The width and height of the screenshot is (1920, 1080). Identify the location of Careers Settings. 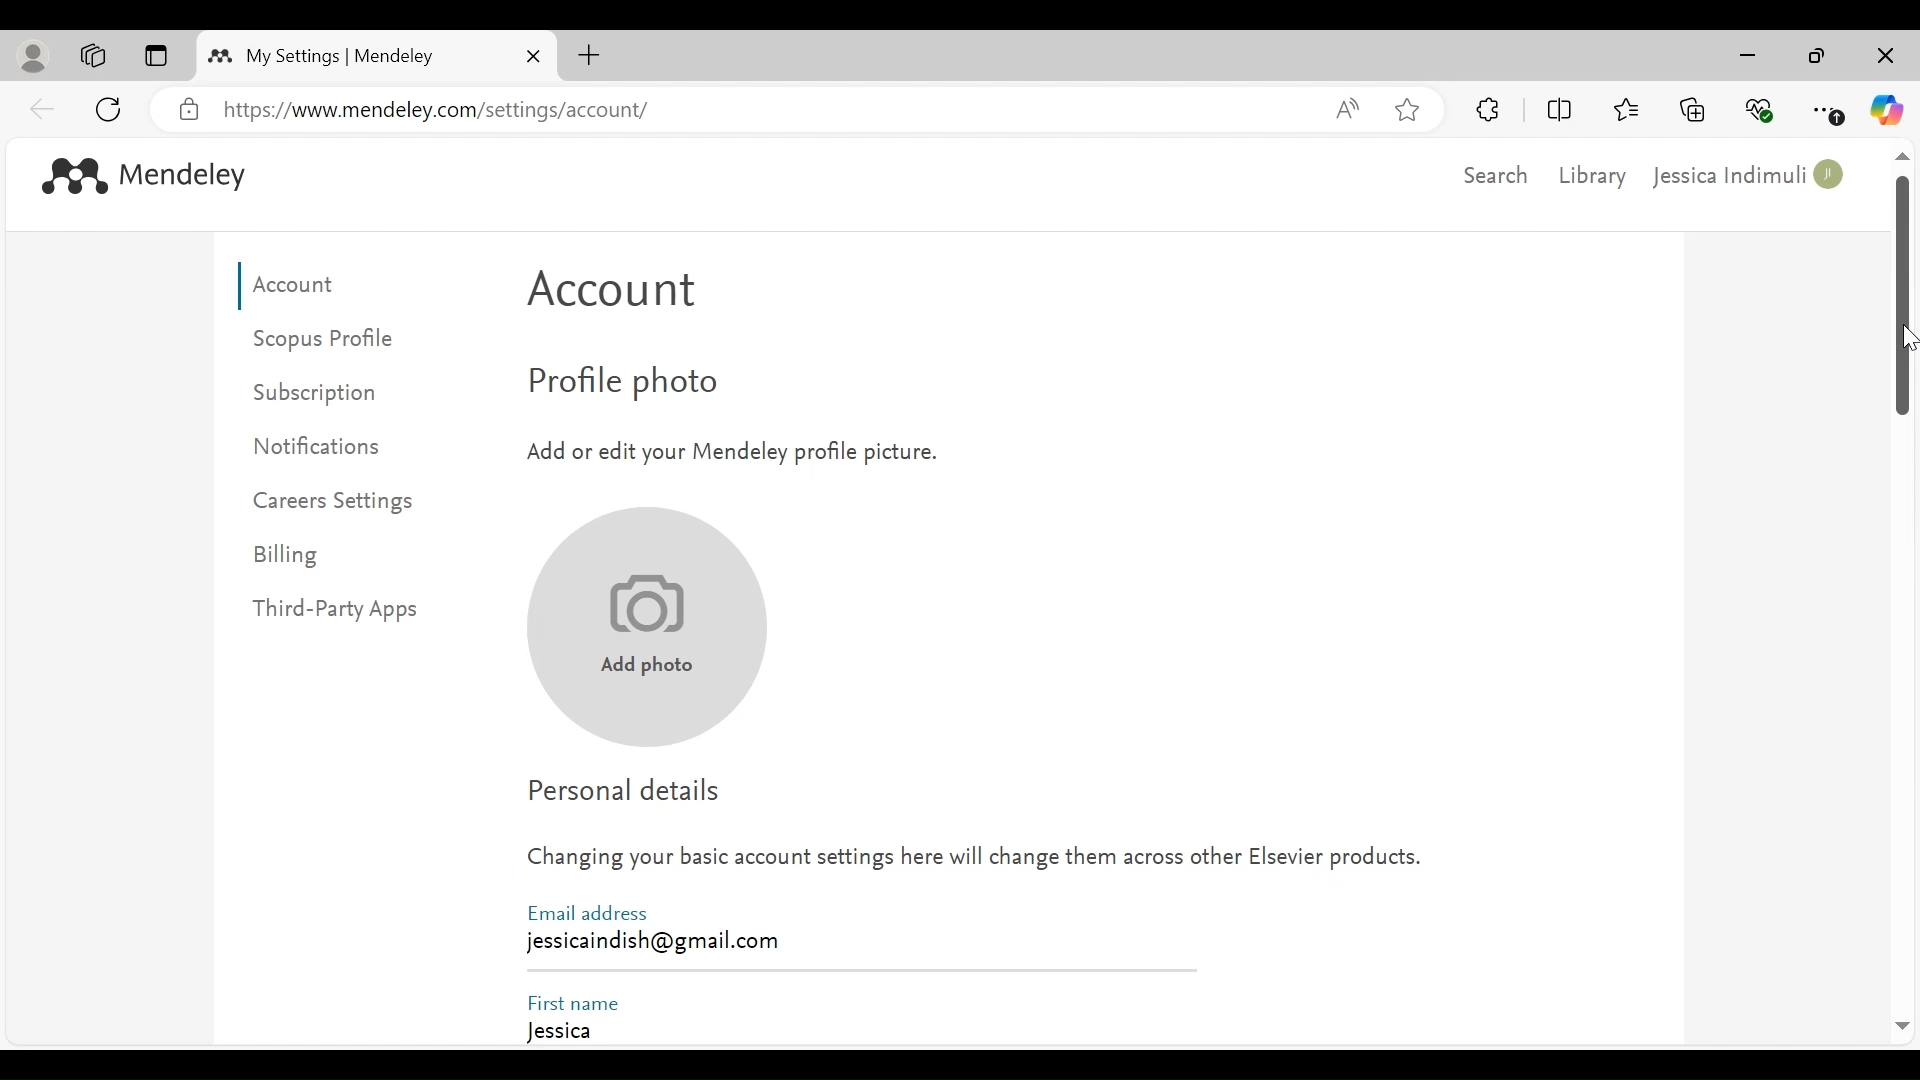
(338, 503).